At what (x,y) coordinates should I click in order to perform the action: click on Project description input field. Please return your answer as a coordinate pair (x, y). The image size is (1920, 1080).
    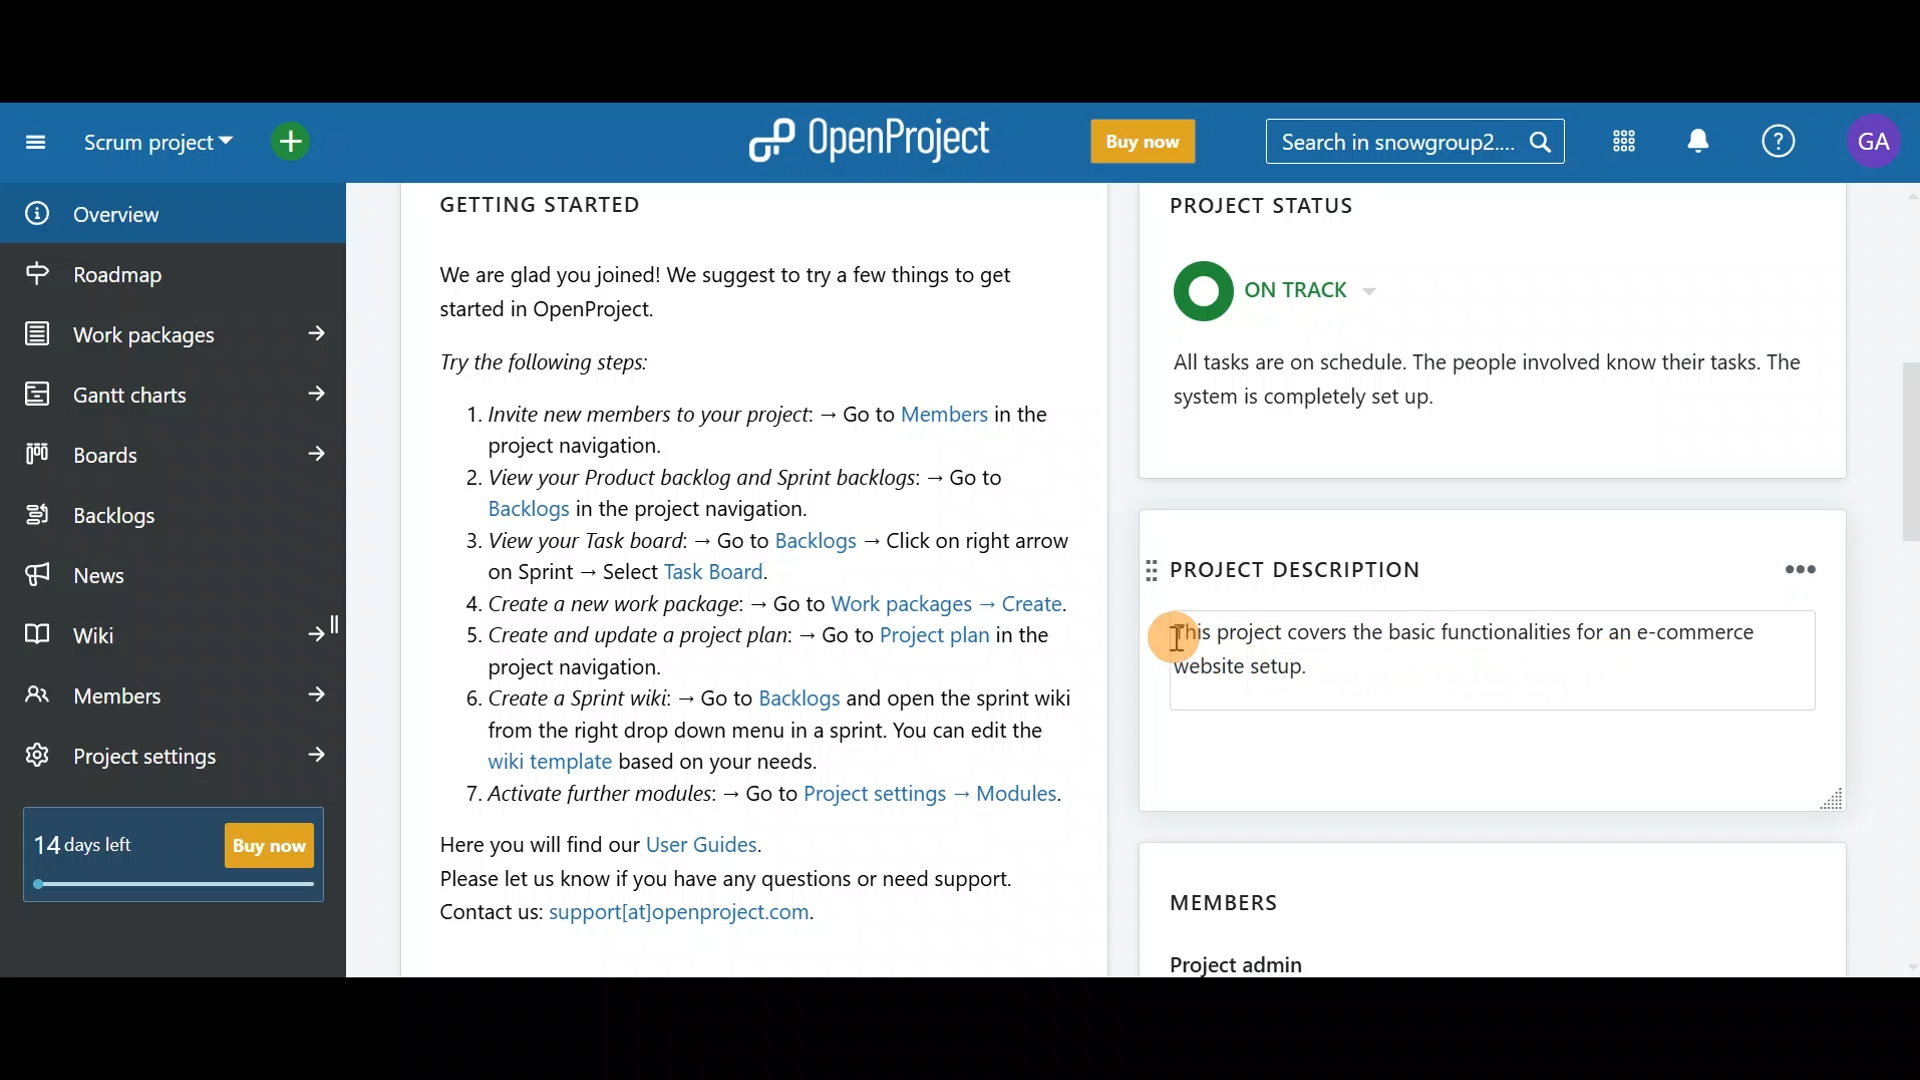
    Looking at the image, I should click on (1494, 662).